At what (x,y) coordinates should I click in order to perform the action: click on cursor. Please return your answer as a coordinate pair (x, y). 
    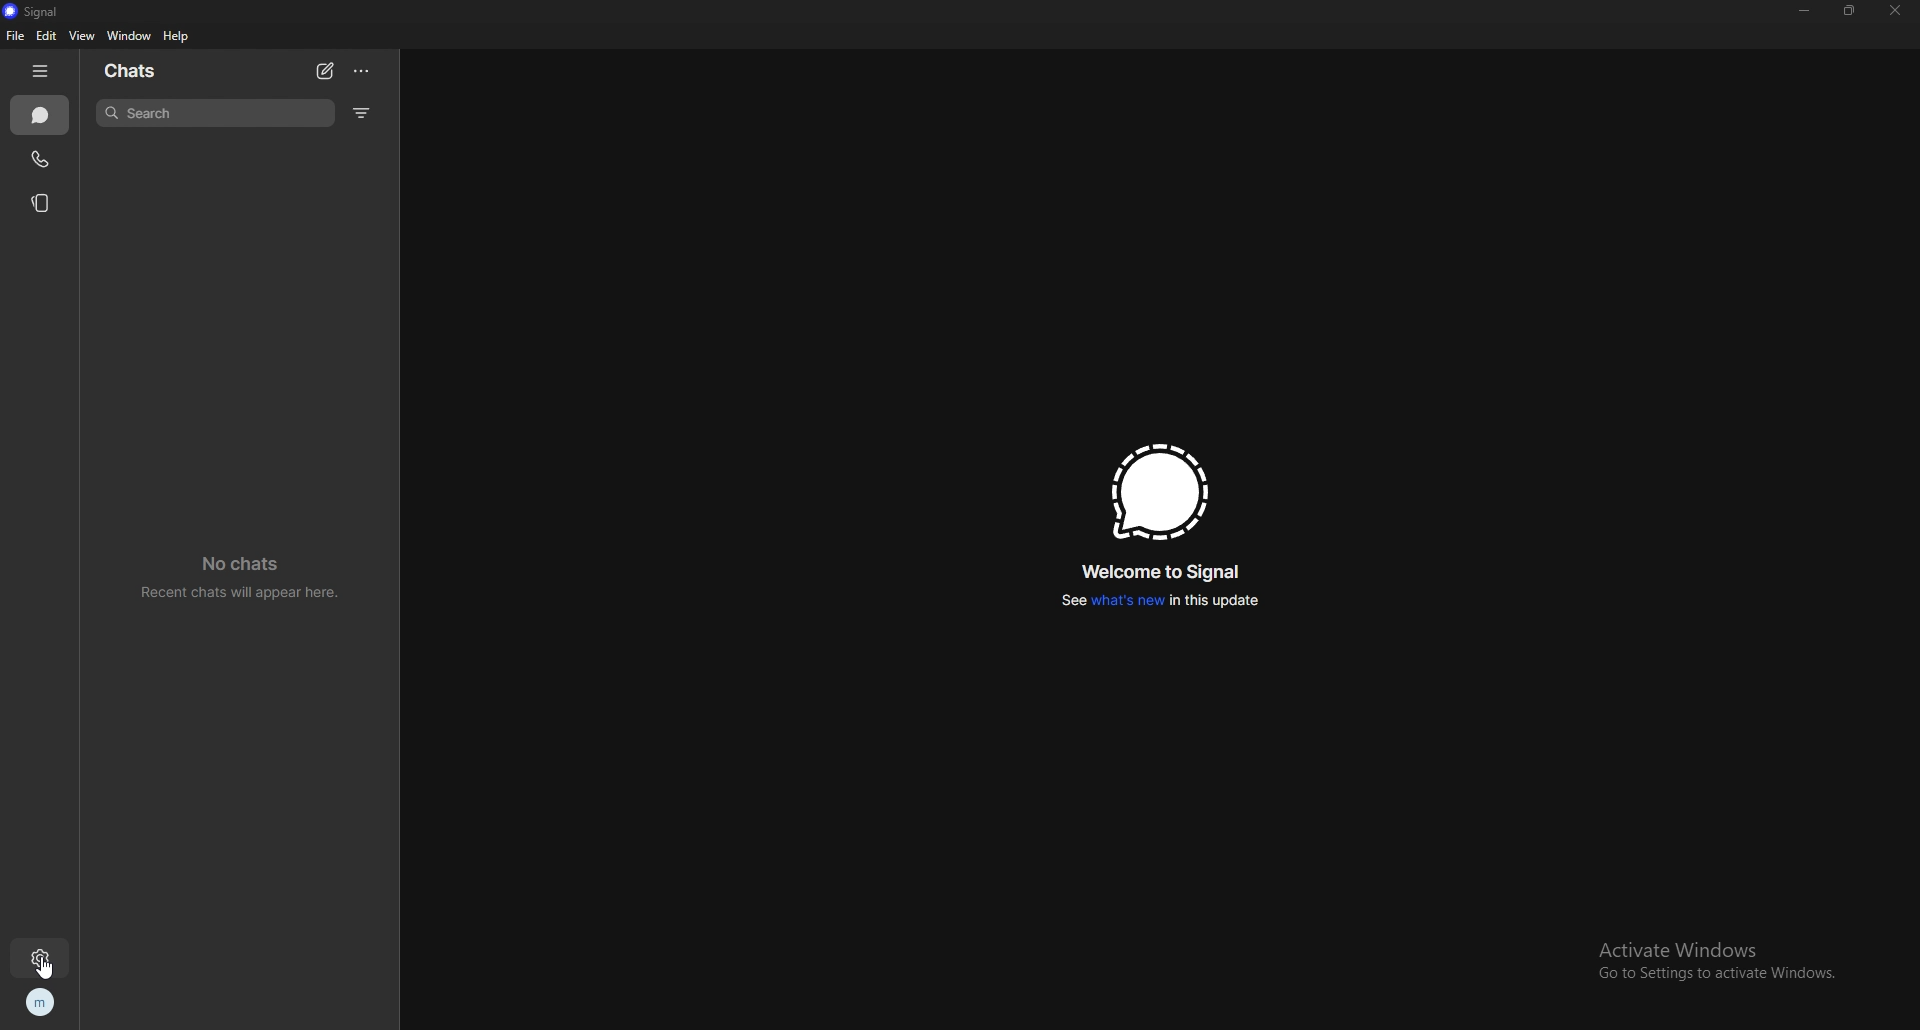
    Looking at the image, I should click on (50, 966).